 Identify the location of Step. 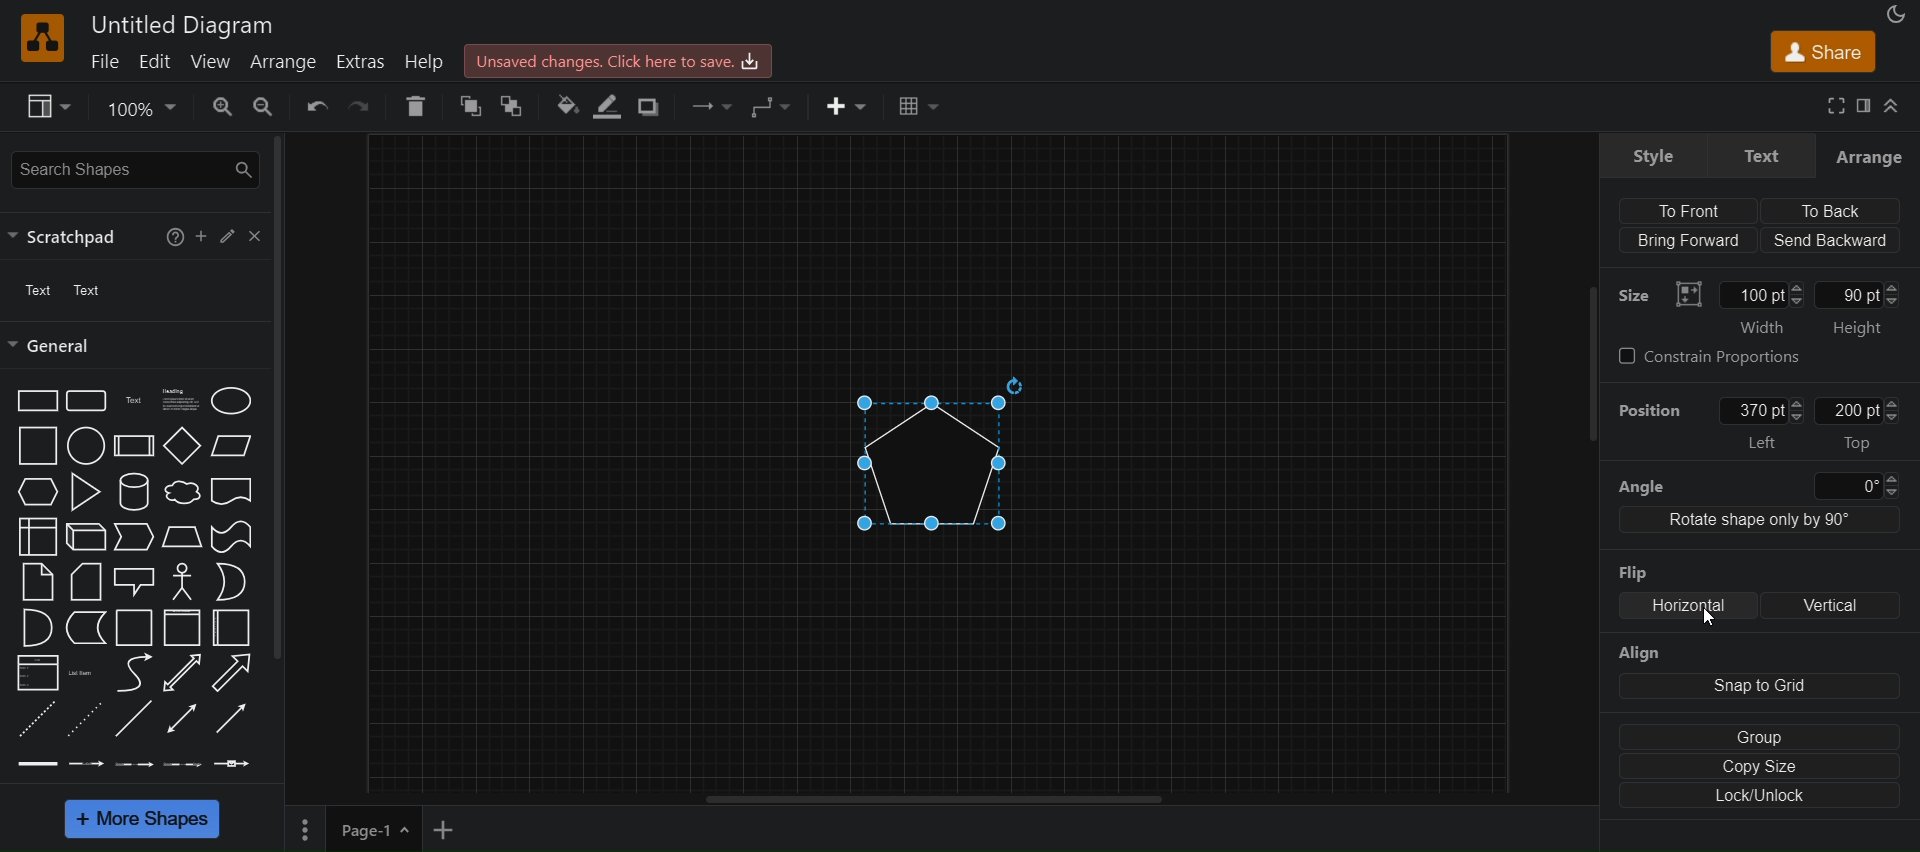
(134, 537).